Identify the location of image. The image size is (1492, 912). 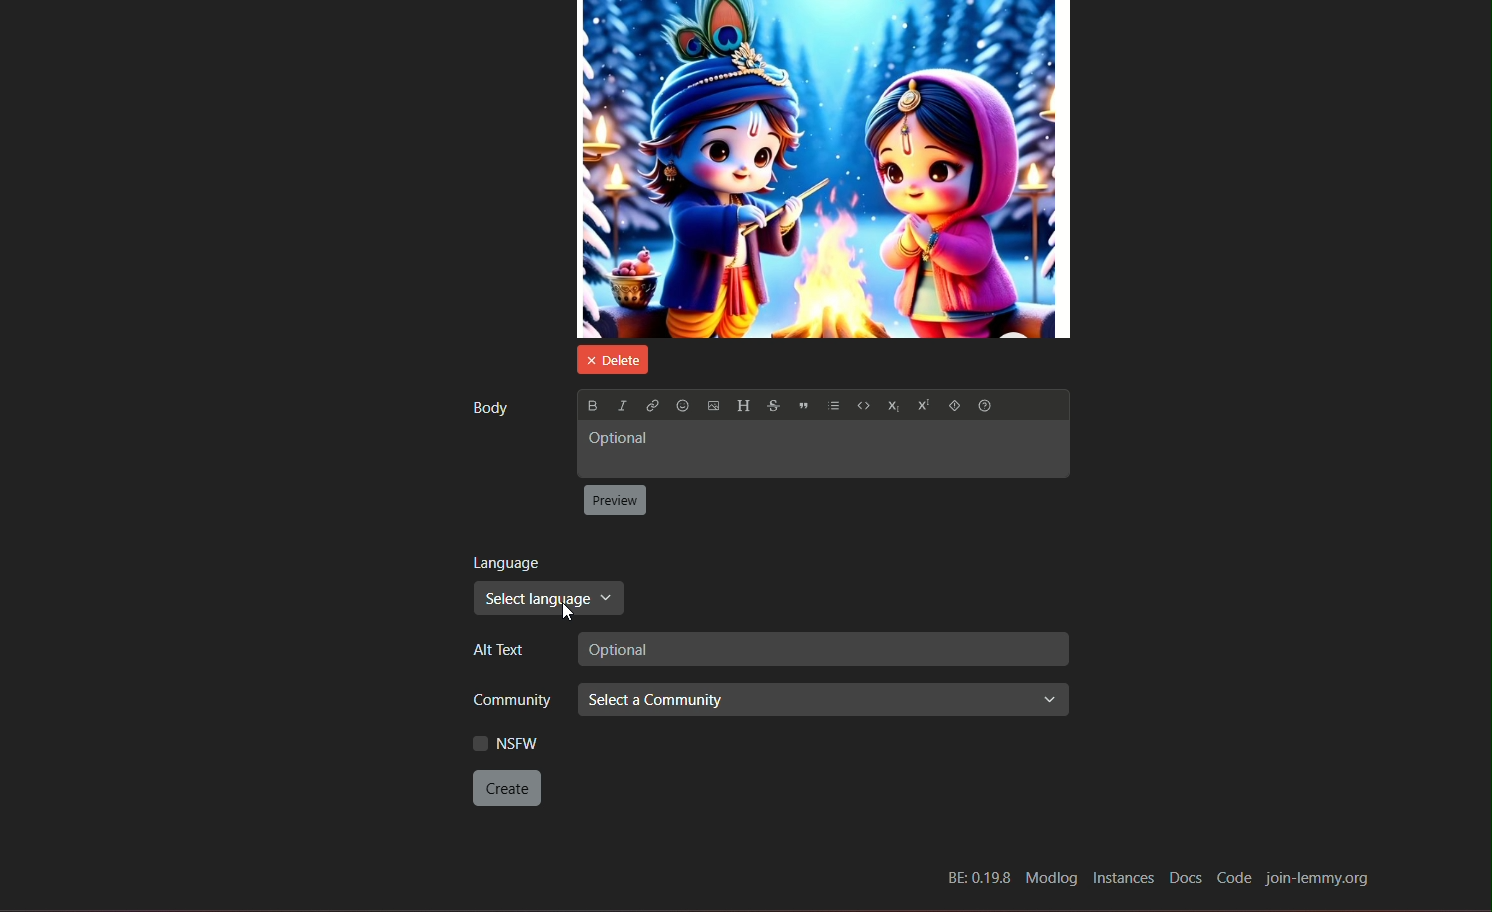
(824, 169).